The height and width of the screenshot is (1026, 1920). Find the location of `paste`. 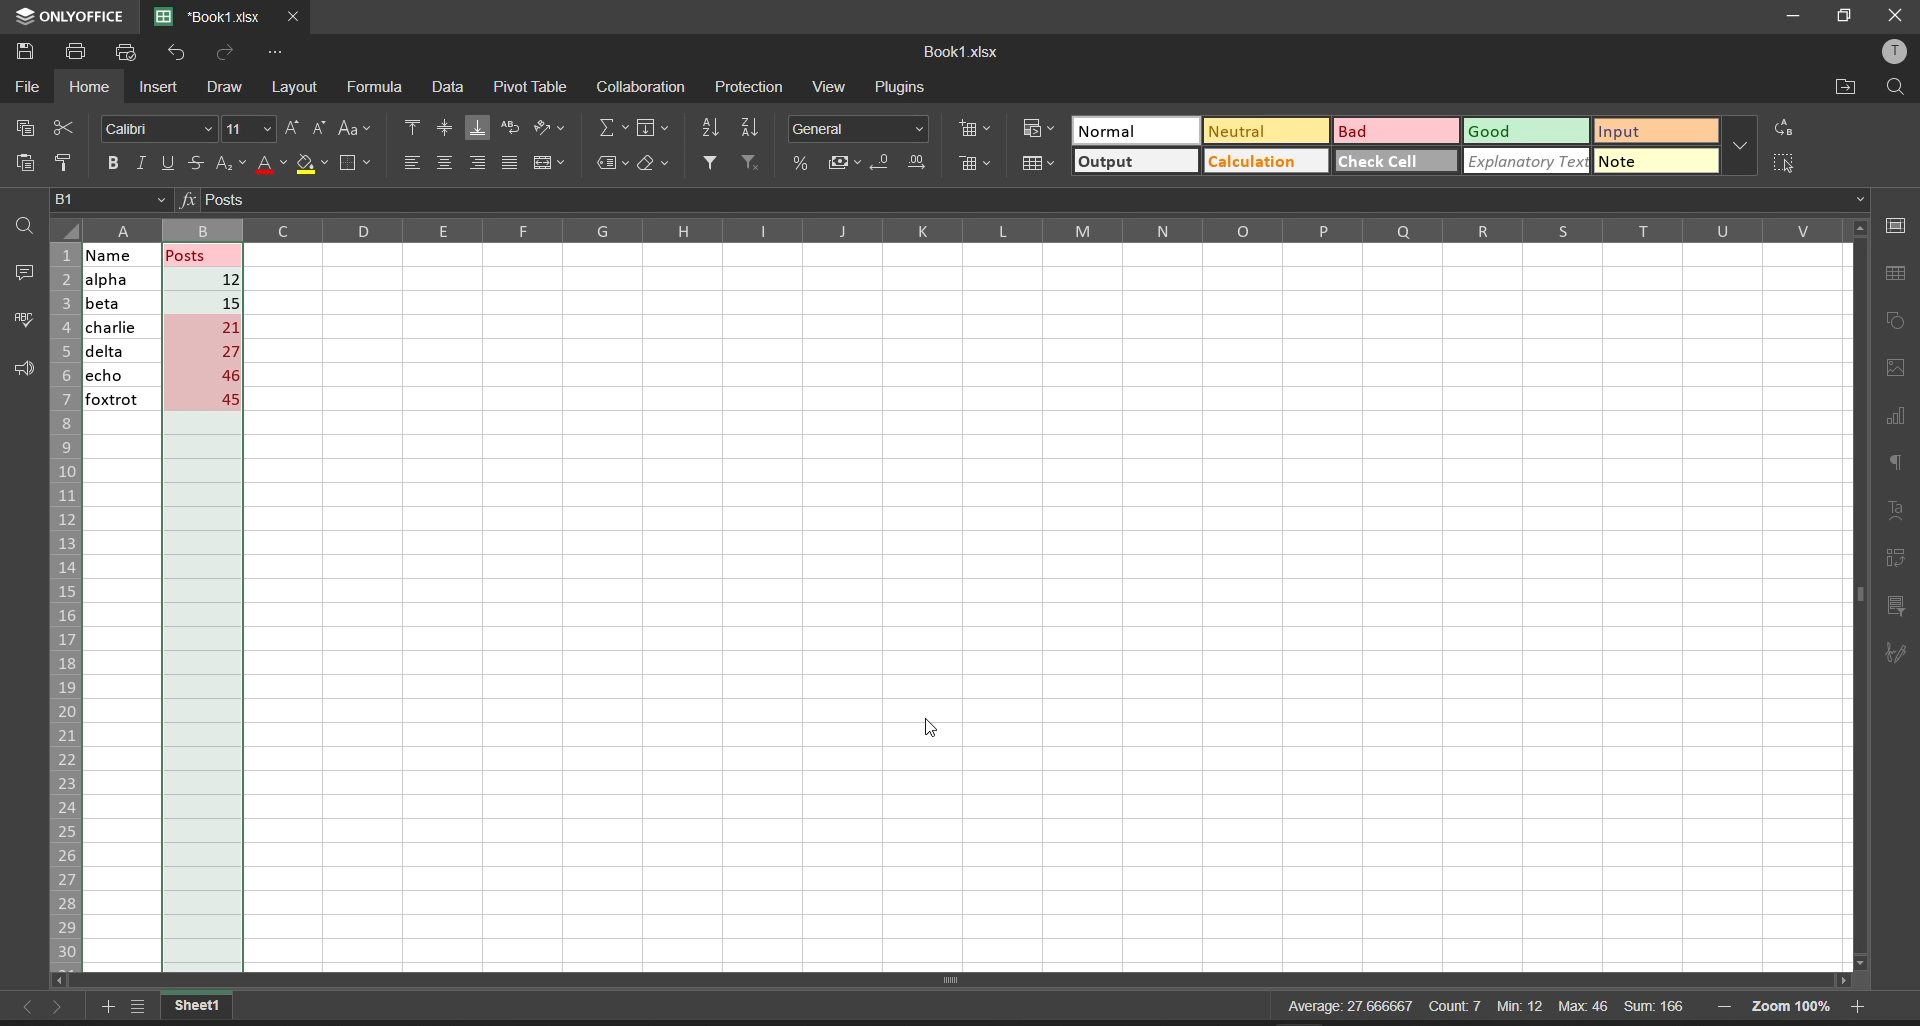

paste is located at coordinates (26, 164).